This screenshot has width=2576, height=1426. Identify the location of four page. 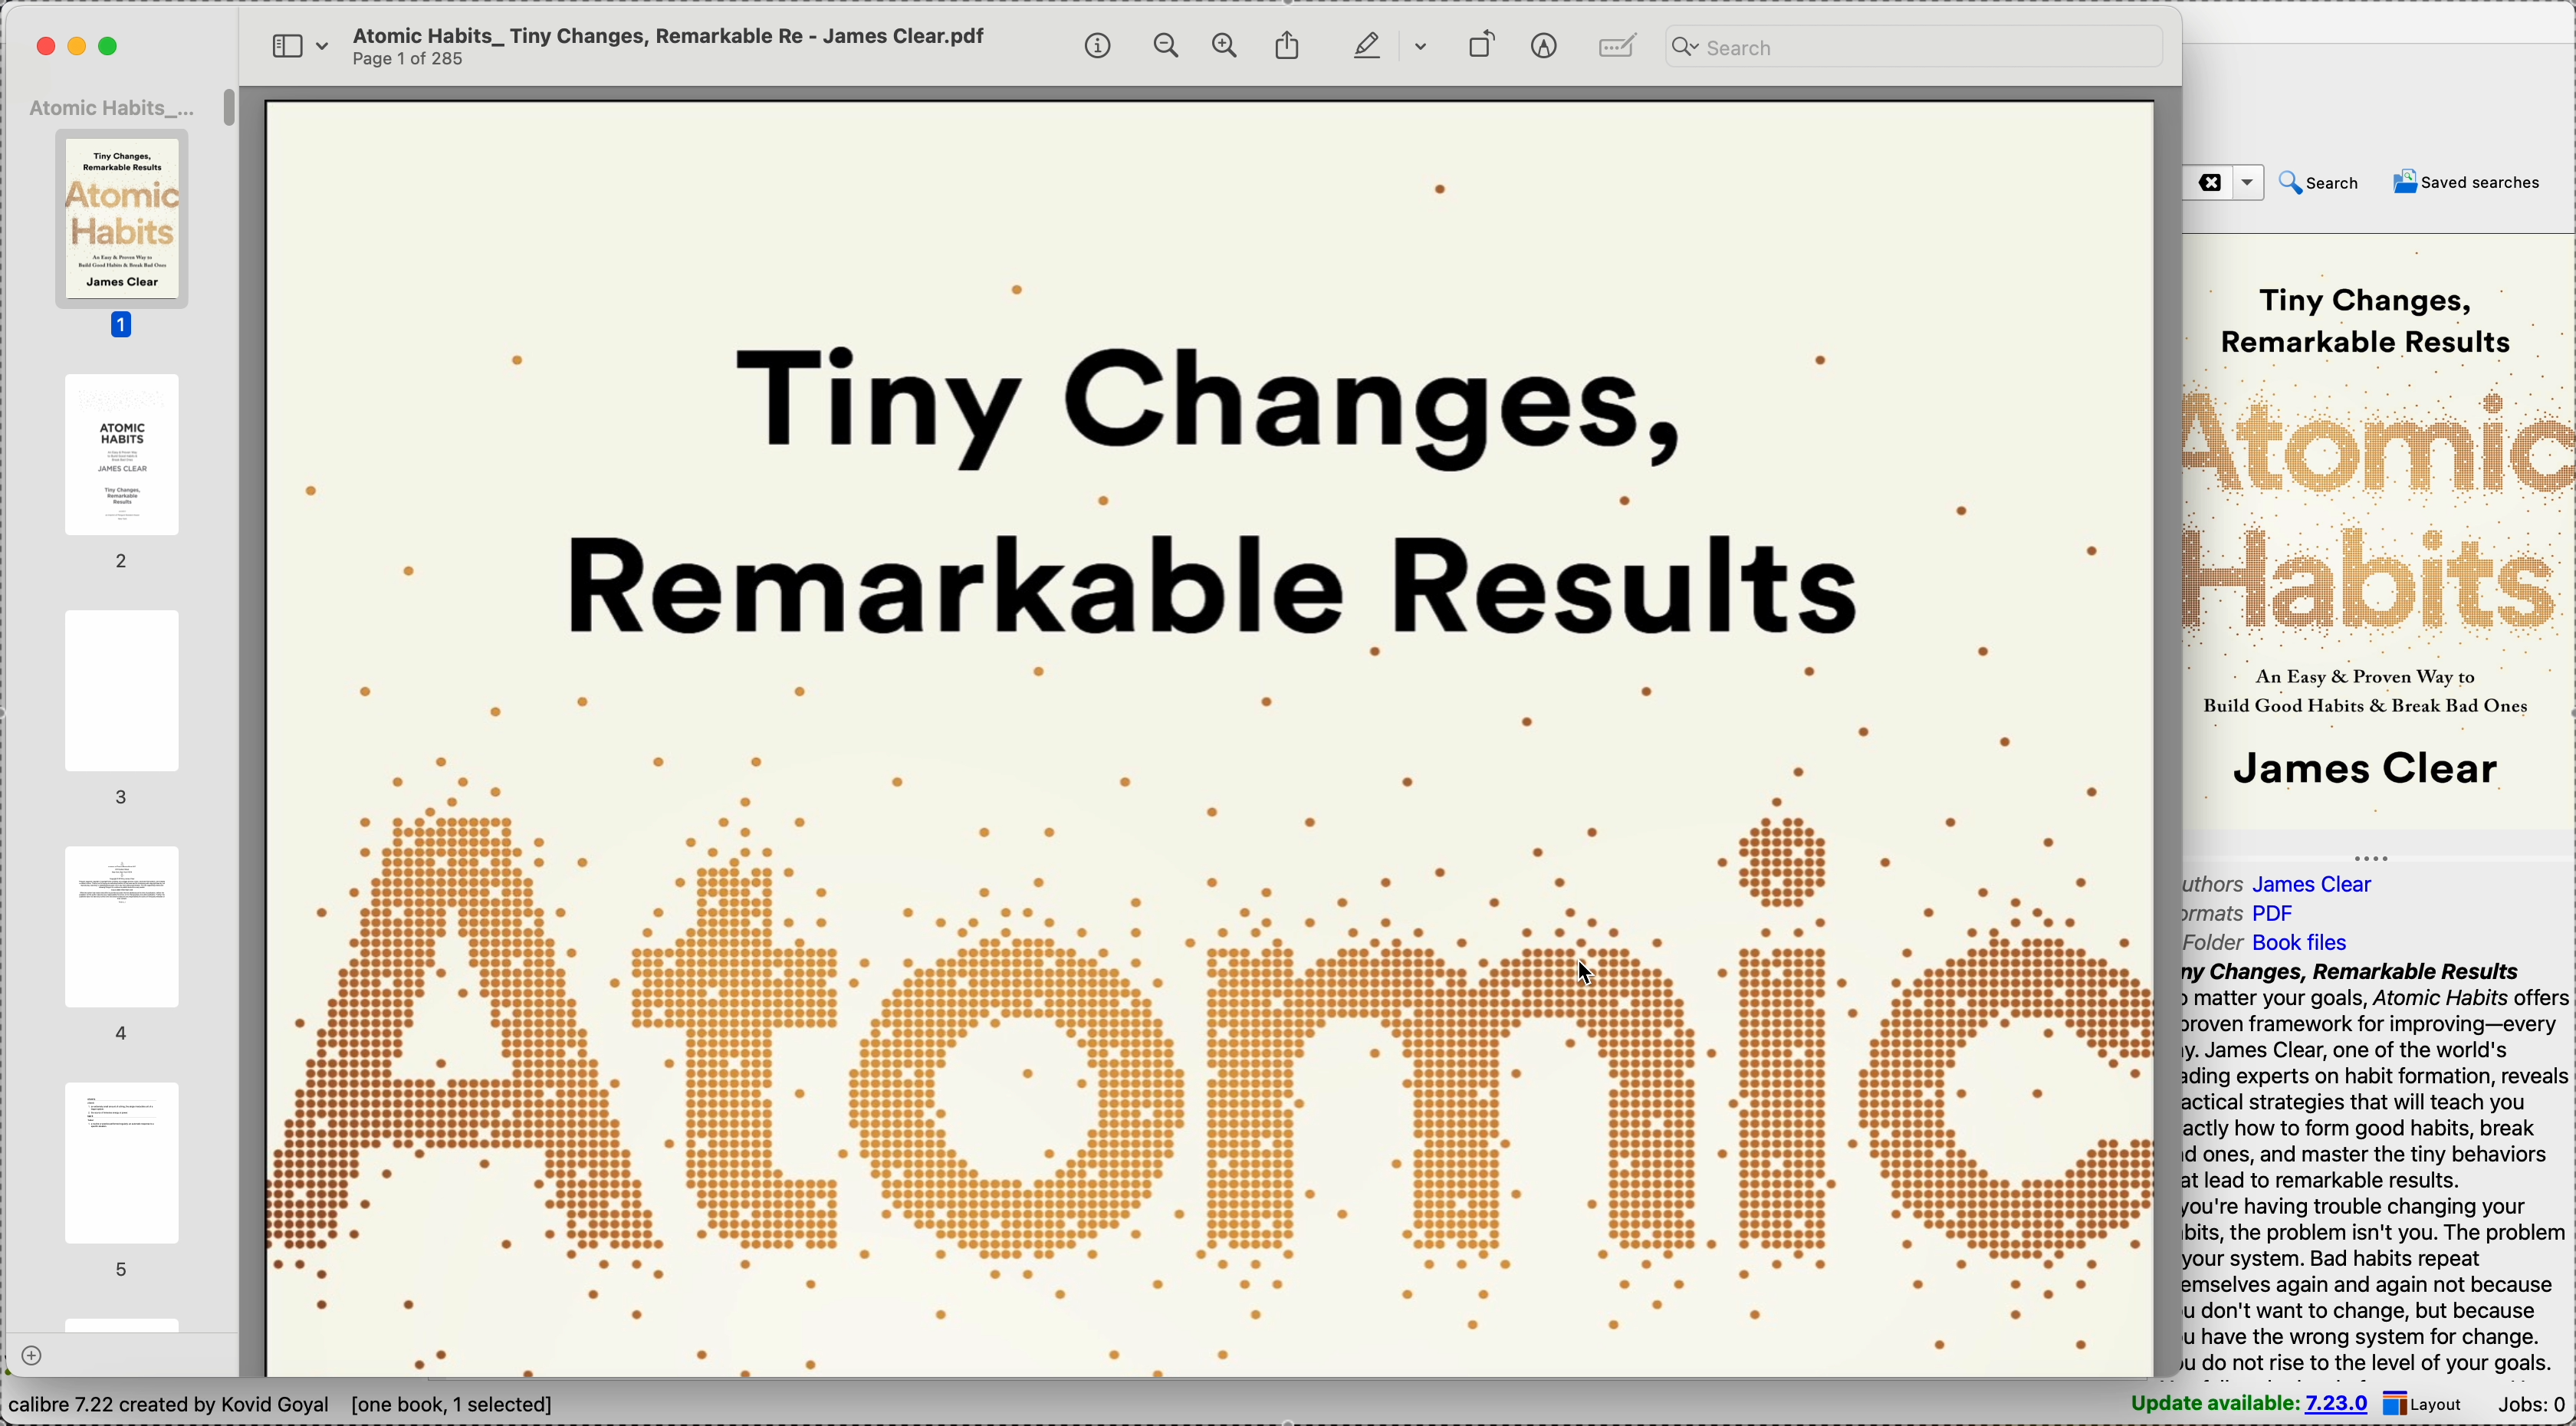
(123, 943).